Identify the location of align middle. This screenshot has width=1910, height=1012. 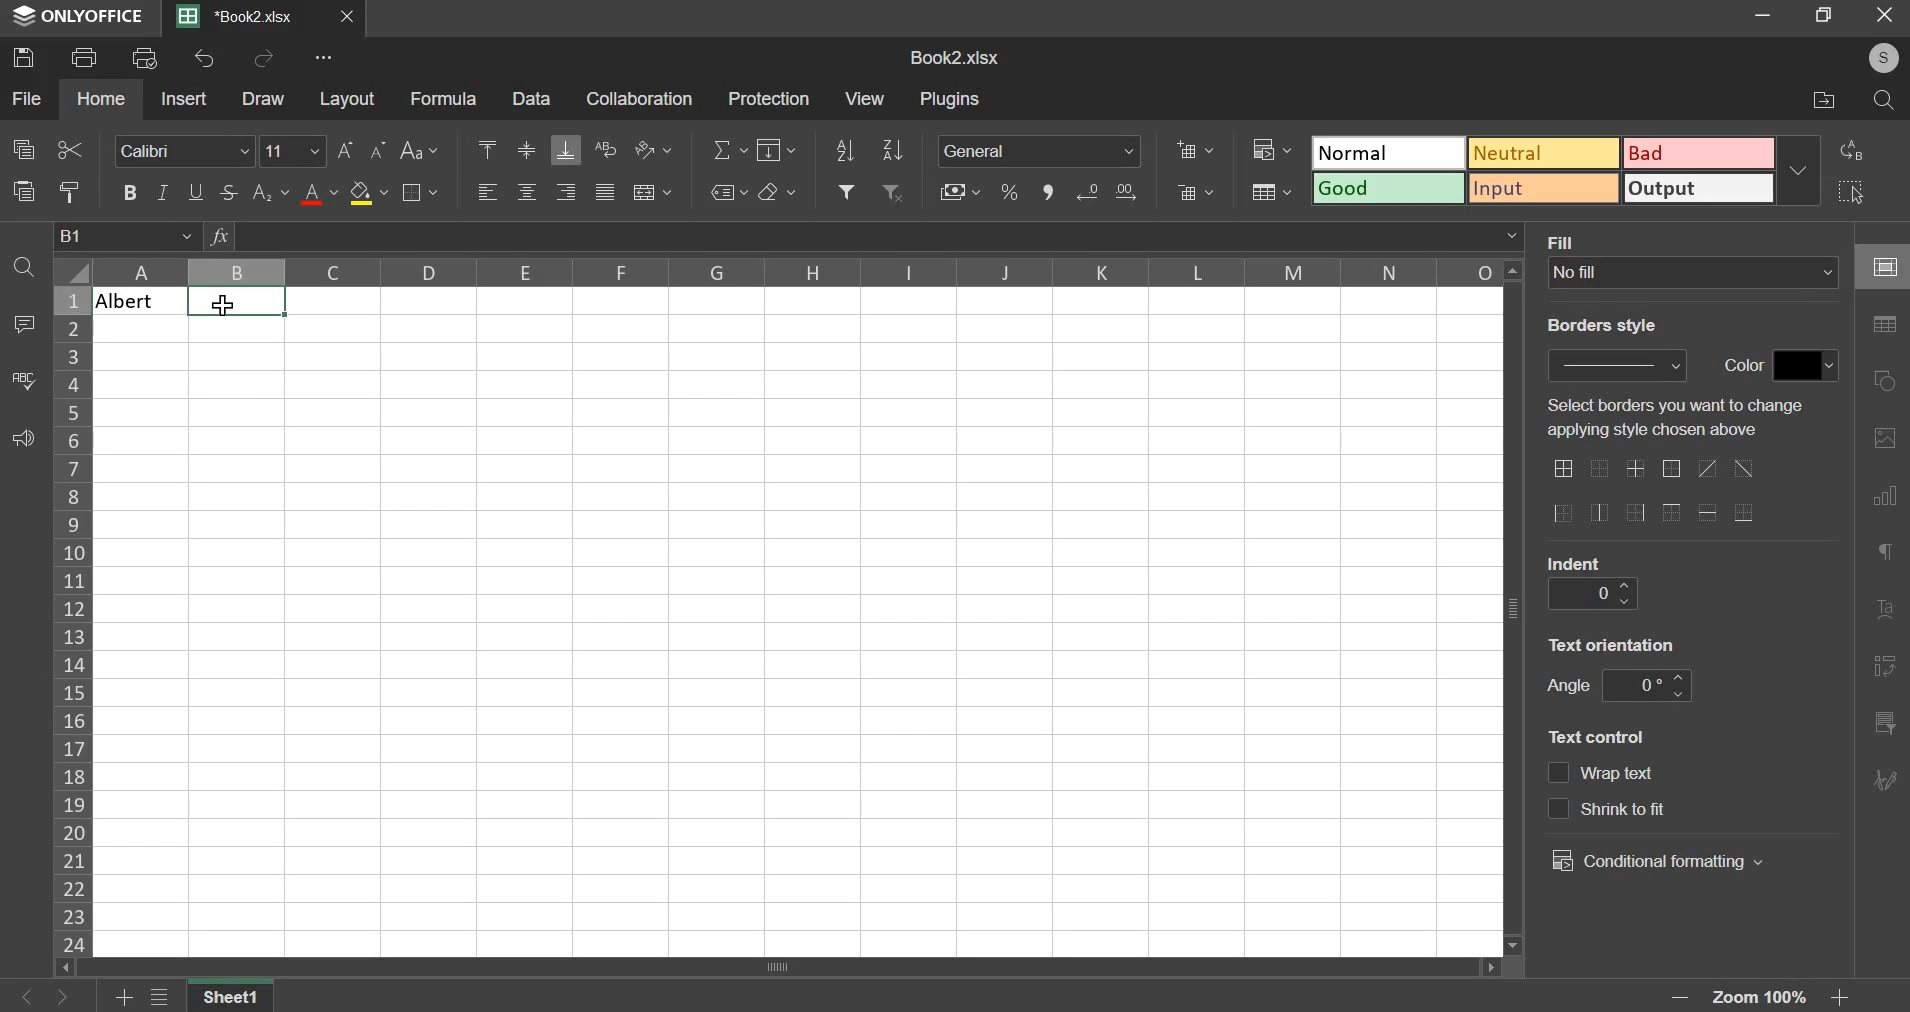
(530, 150).